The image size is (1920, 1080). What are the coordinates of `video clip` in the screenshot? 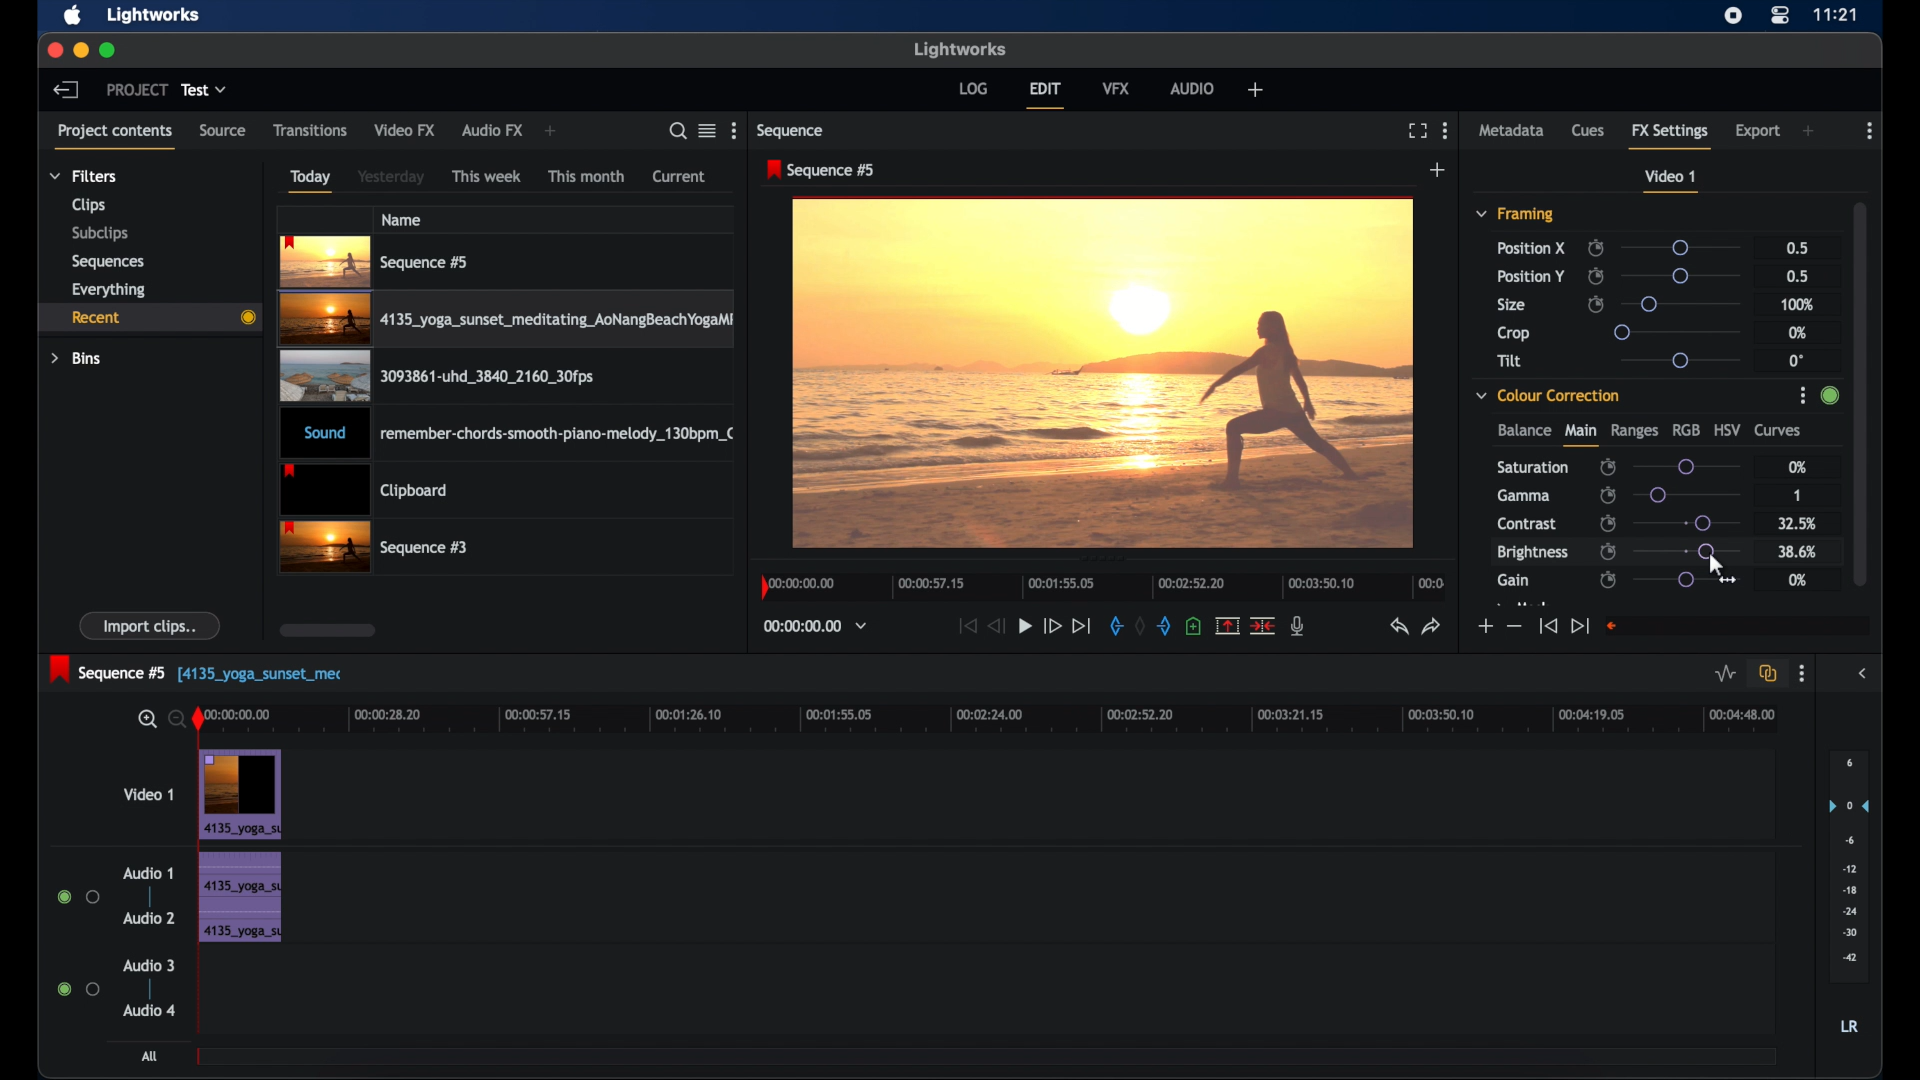 It's located at (376, 548).